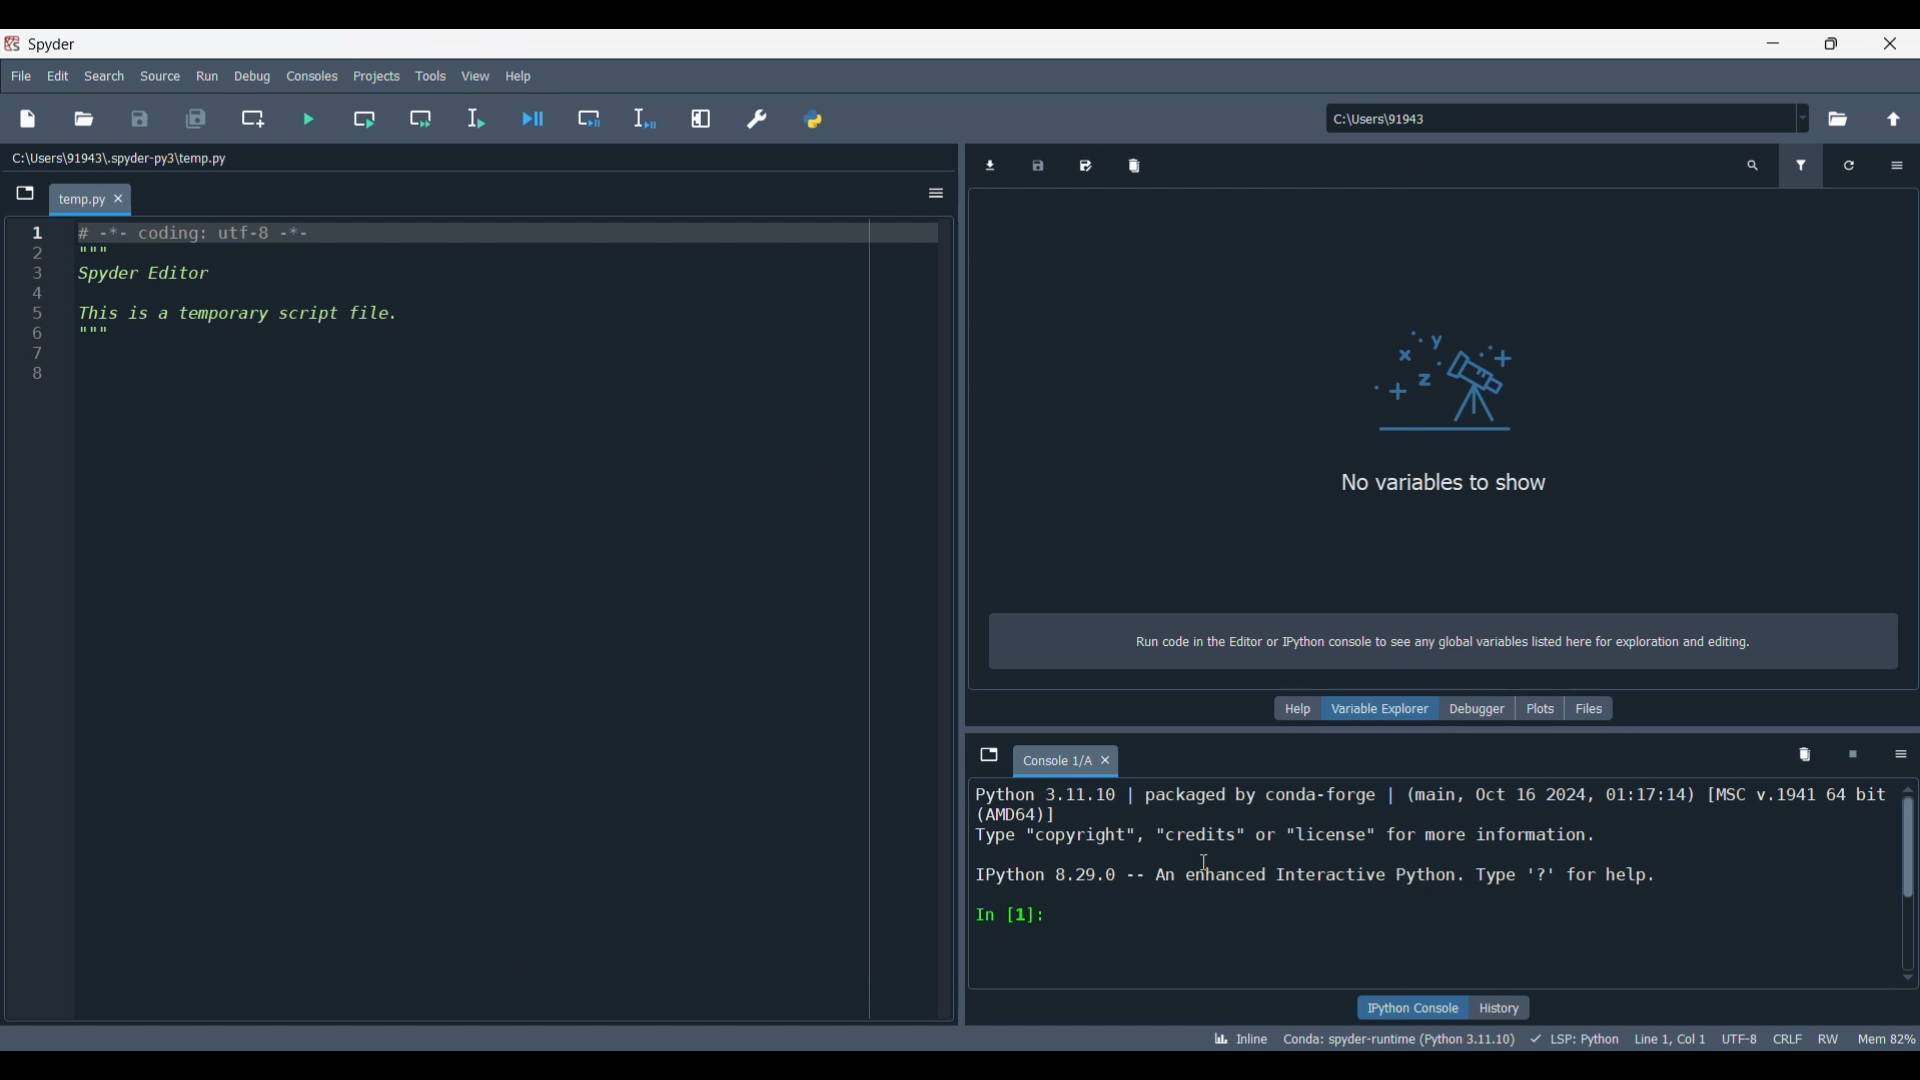  I want to click on Run current cell and go to next one, so click(420, 118).